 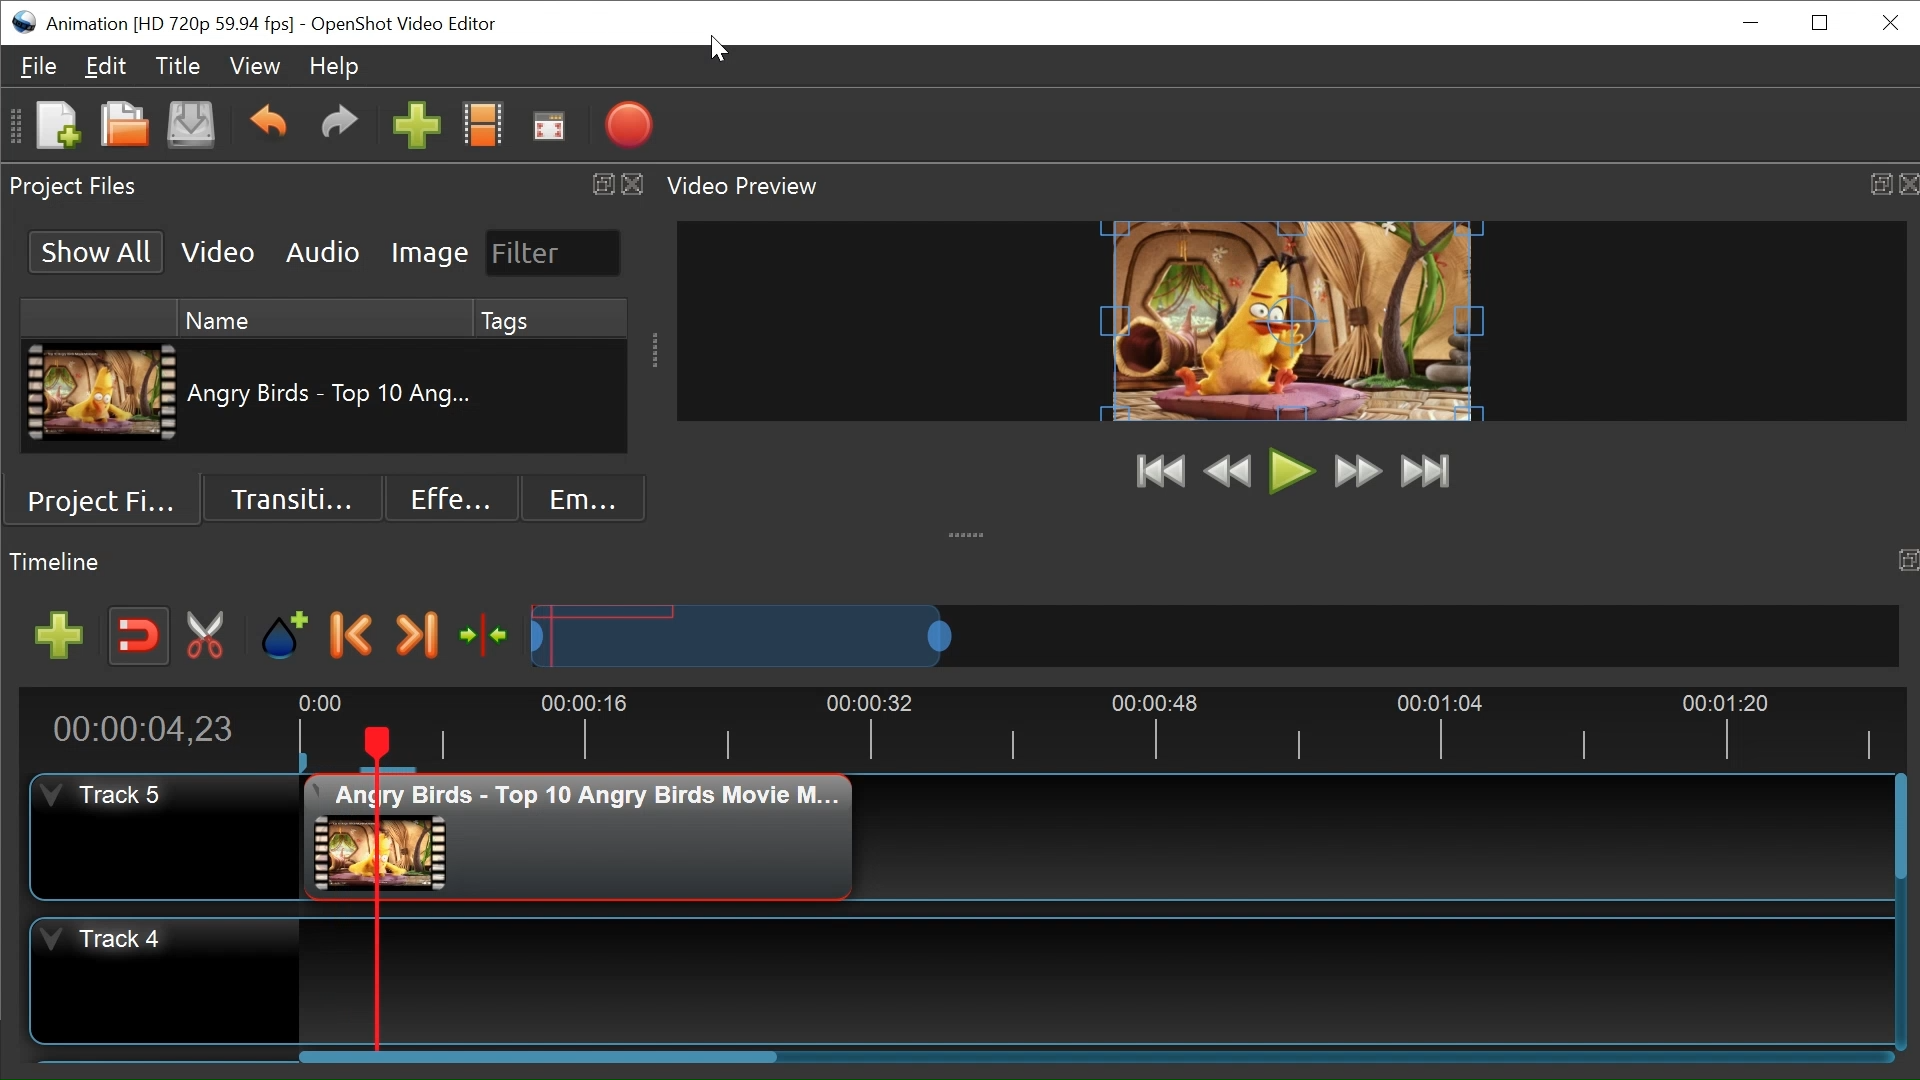 I want to click on Add Track, so click(x=58, y=635).